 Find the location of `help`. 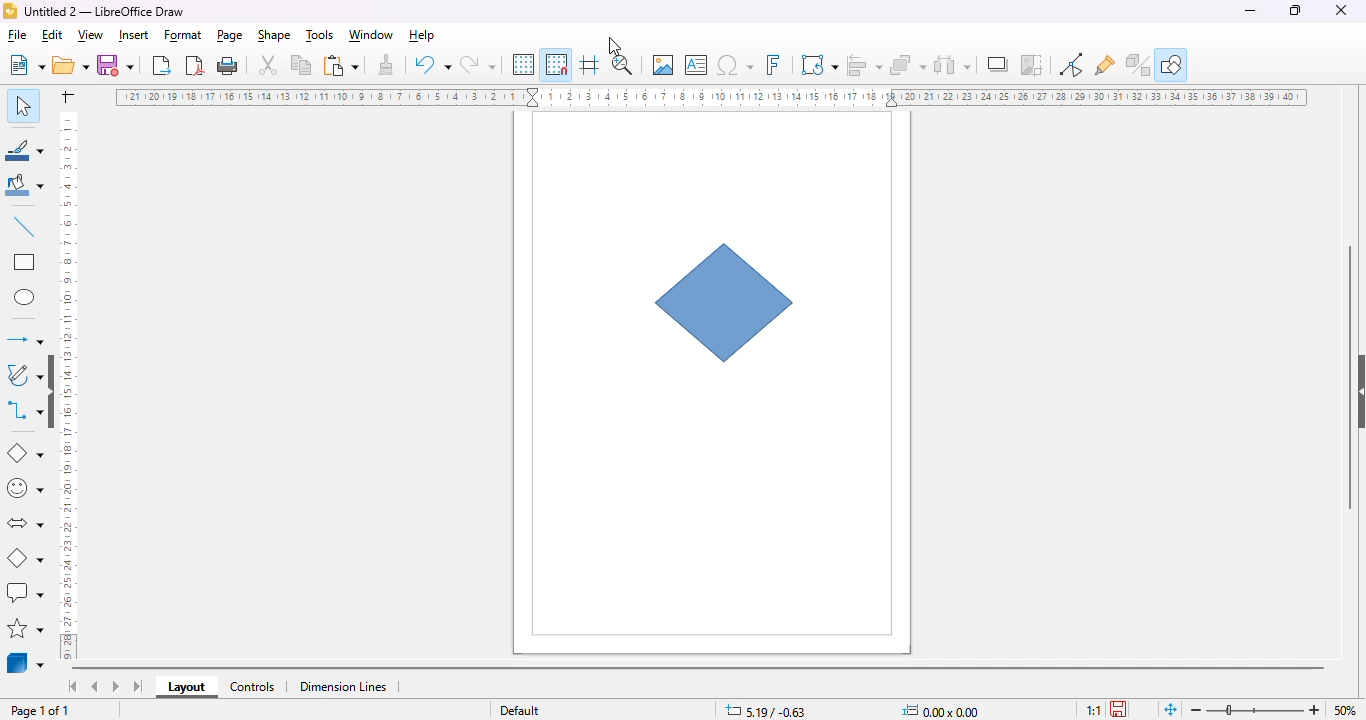

help is located at coordinates (423, 37).